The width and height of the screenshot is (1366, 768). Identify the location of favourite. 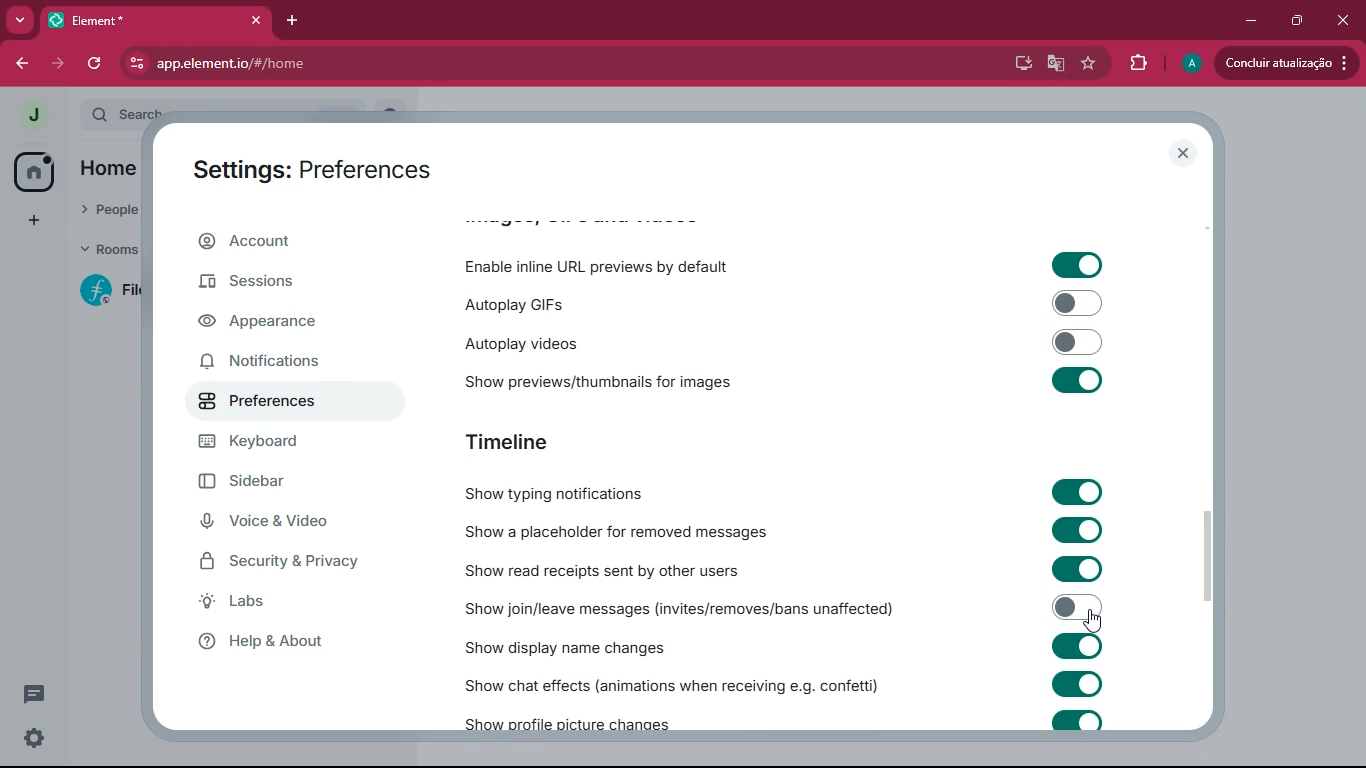
(1091, 67).